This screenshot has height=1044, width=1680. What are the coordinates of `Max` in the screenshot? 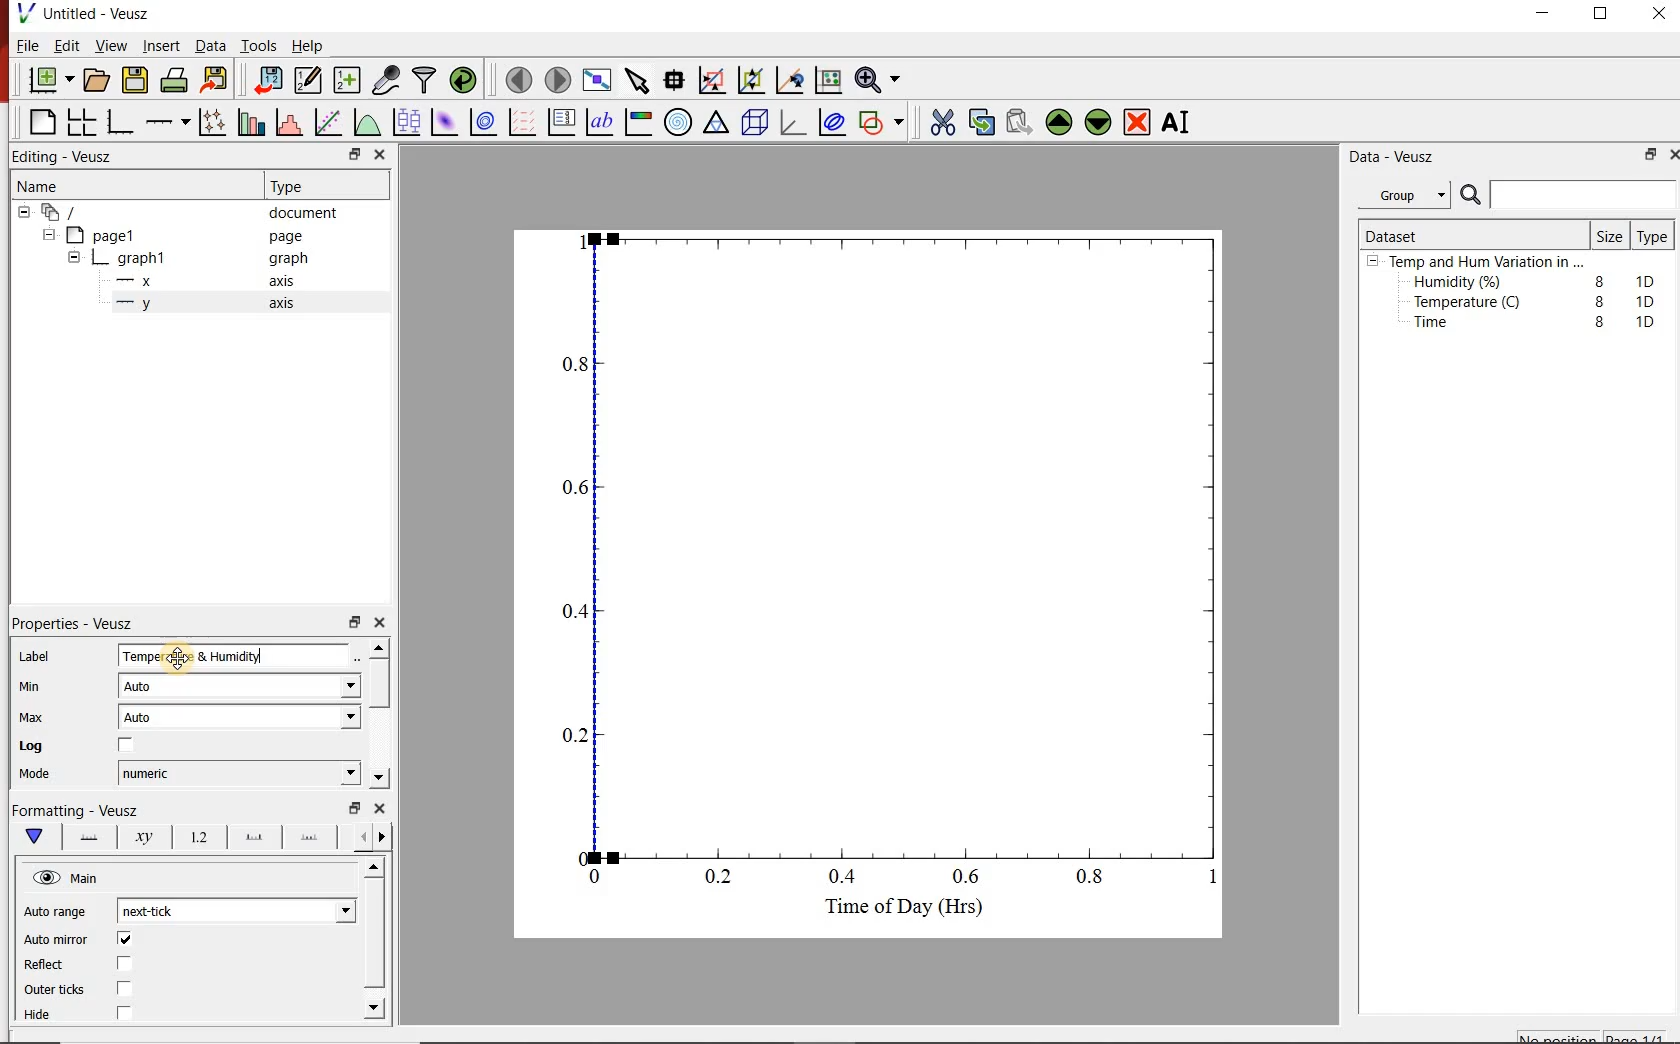 It's located at (42, 717).